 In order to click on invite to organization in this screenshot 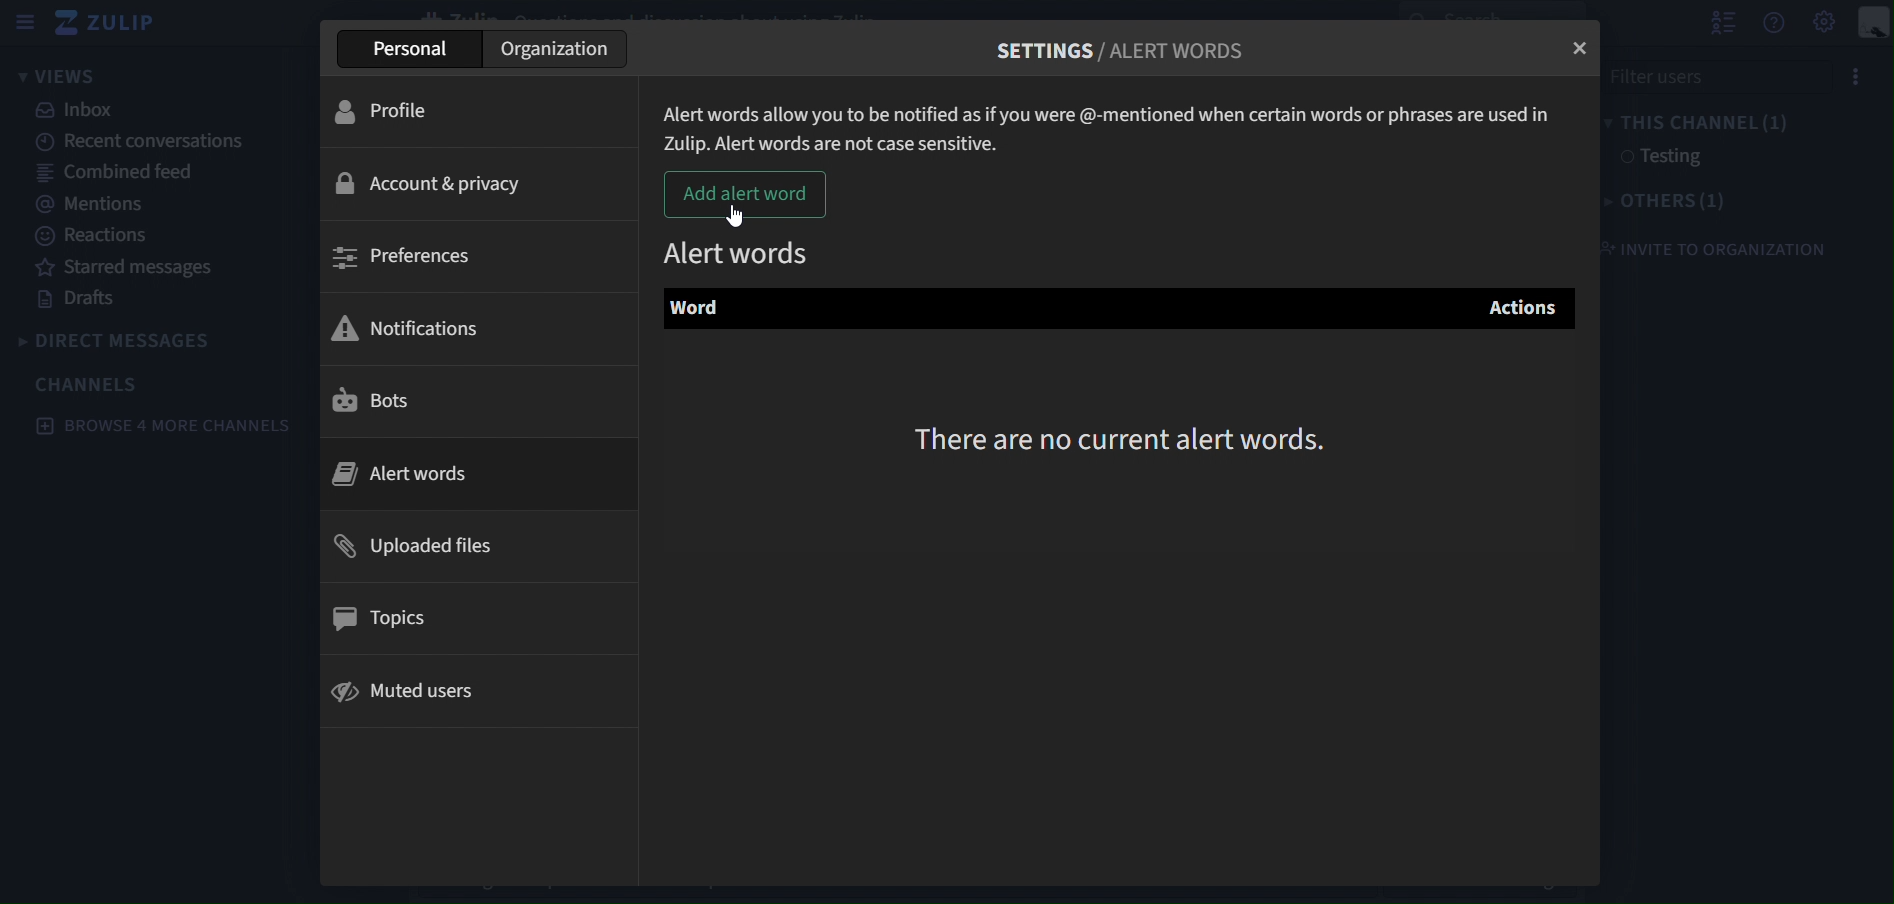, I will do `click(1711, 250)`.